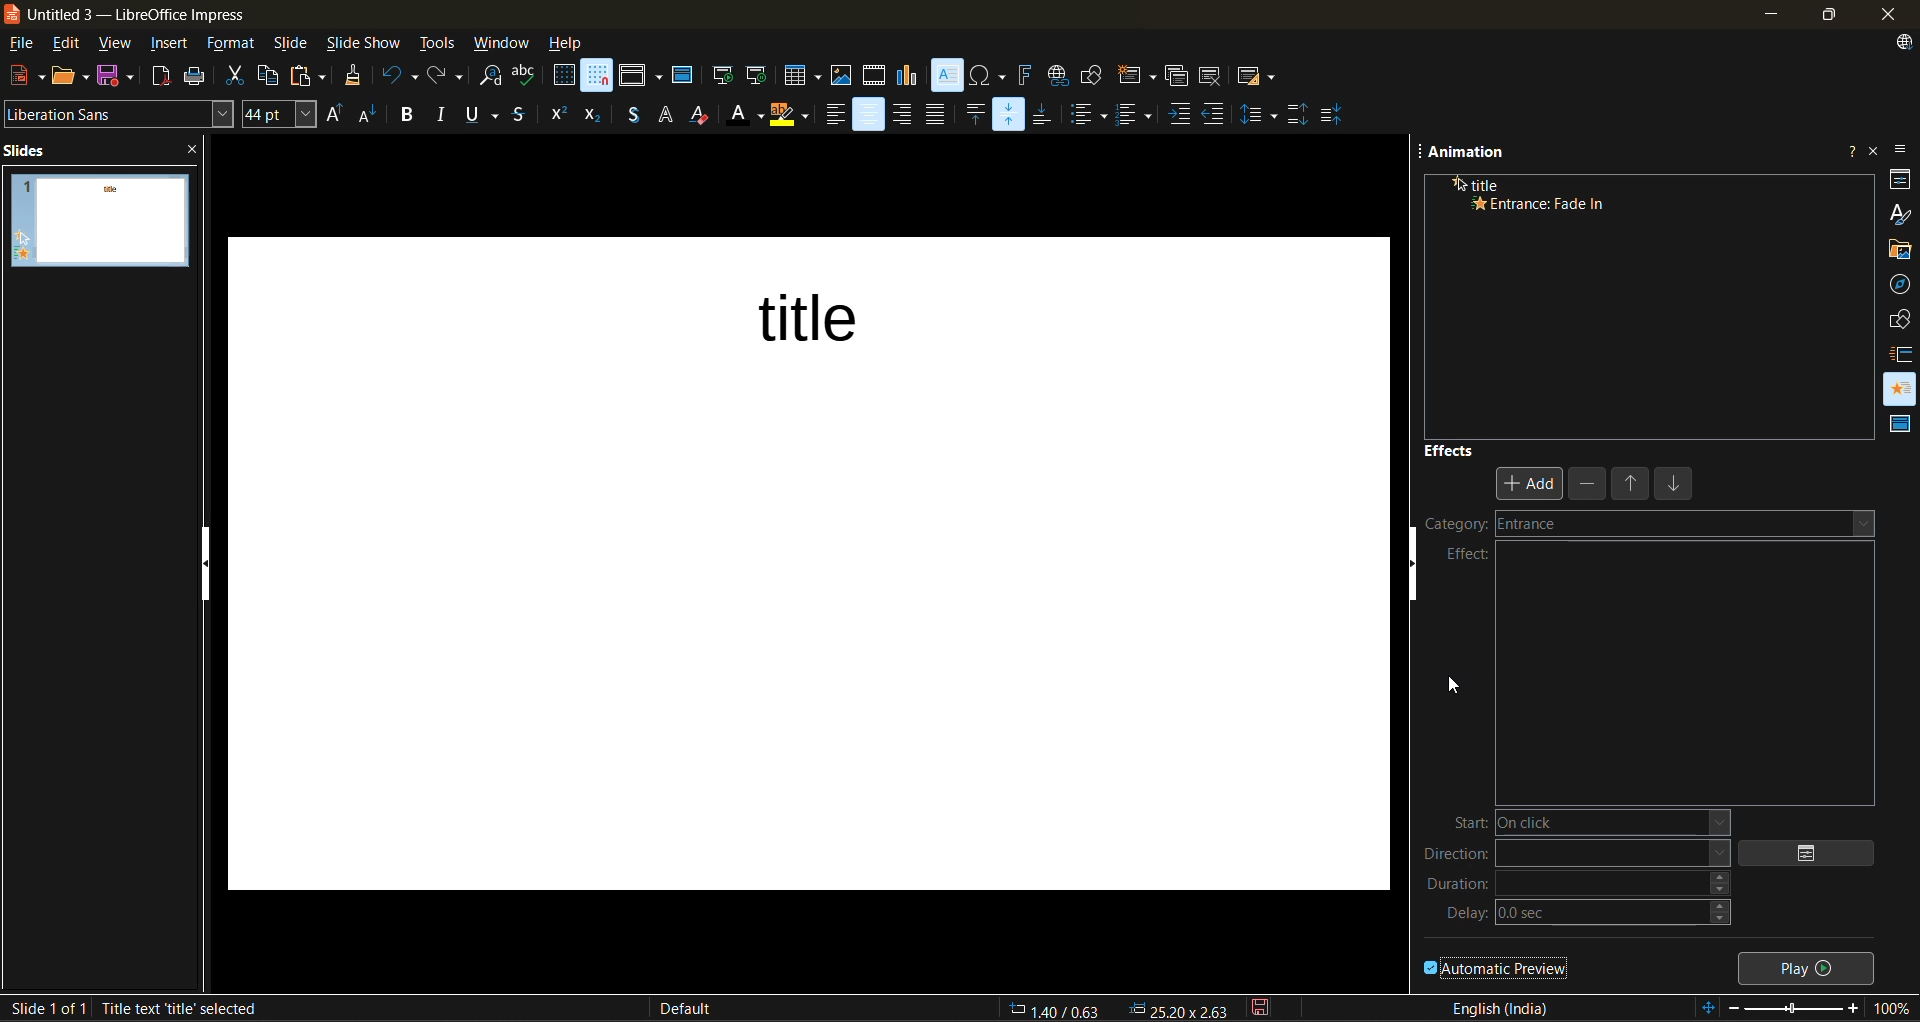 This screenshot has width=1920, height=1022. Describe the element at coordinates (1589, 484) in the screenshot. I see `remove effect` at that location.